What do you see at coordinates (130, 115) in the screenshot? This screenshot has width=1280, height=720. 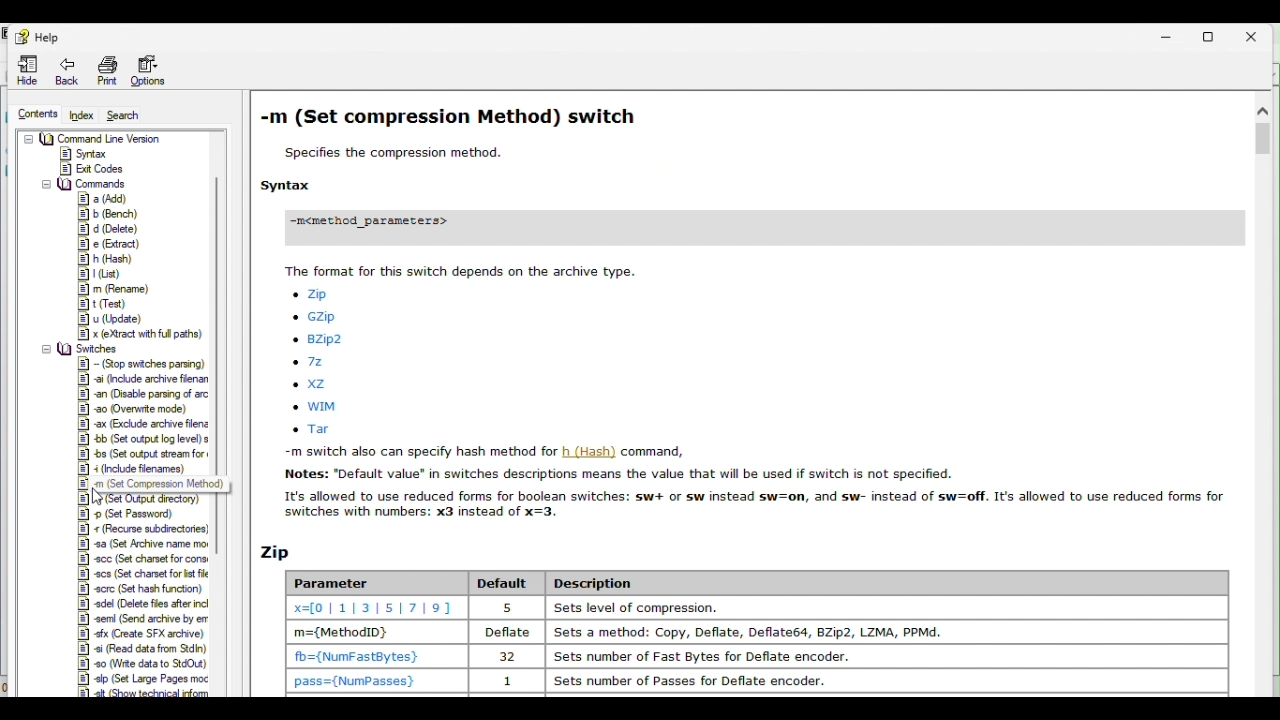 I see `Search` at bounding box center [130, 115].